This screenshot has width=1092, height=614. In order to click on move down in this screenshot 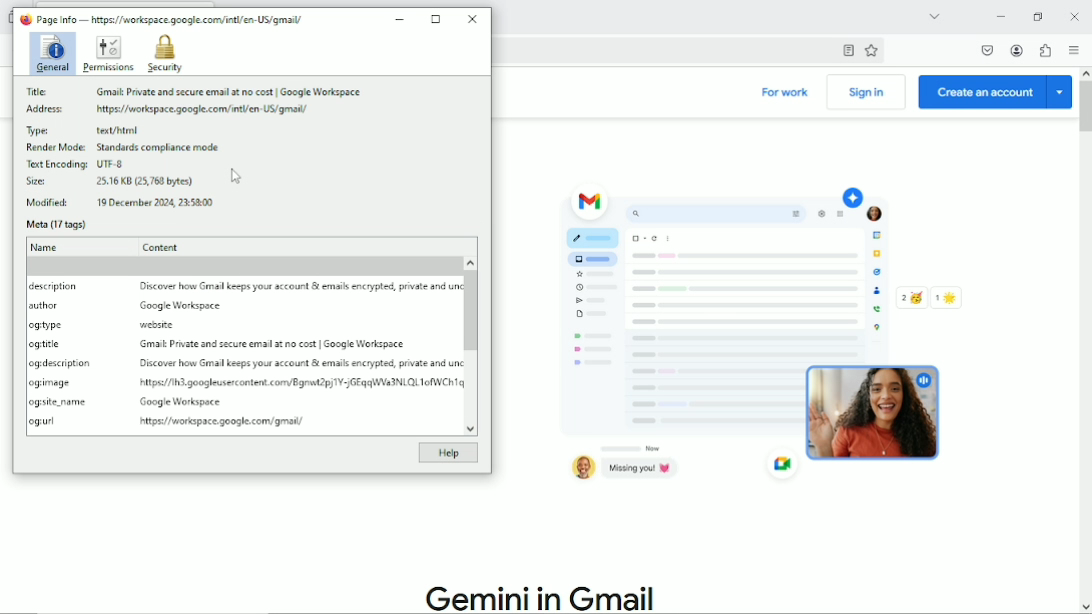, I will do `click(474, 430)`.